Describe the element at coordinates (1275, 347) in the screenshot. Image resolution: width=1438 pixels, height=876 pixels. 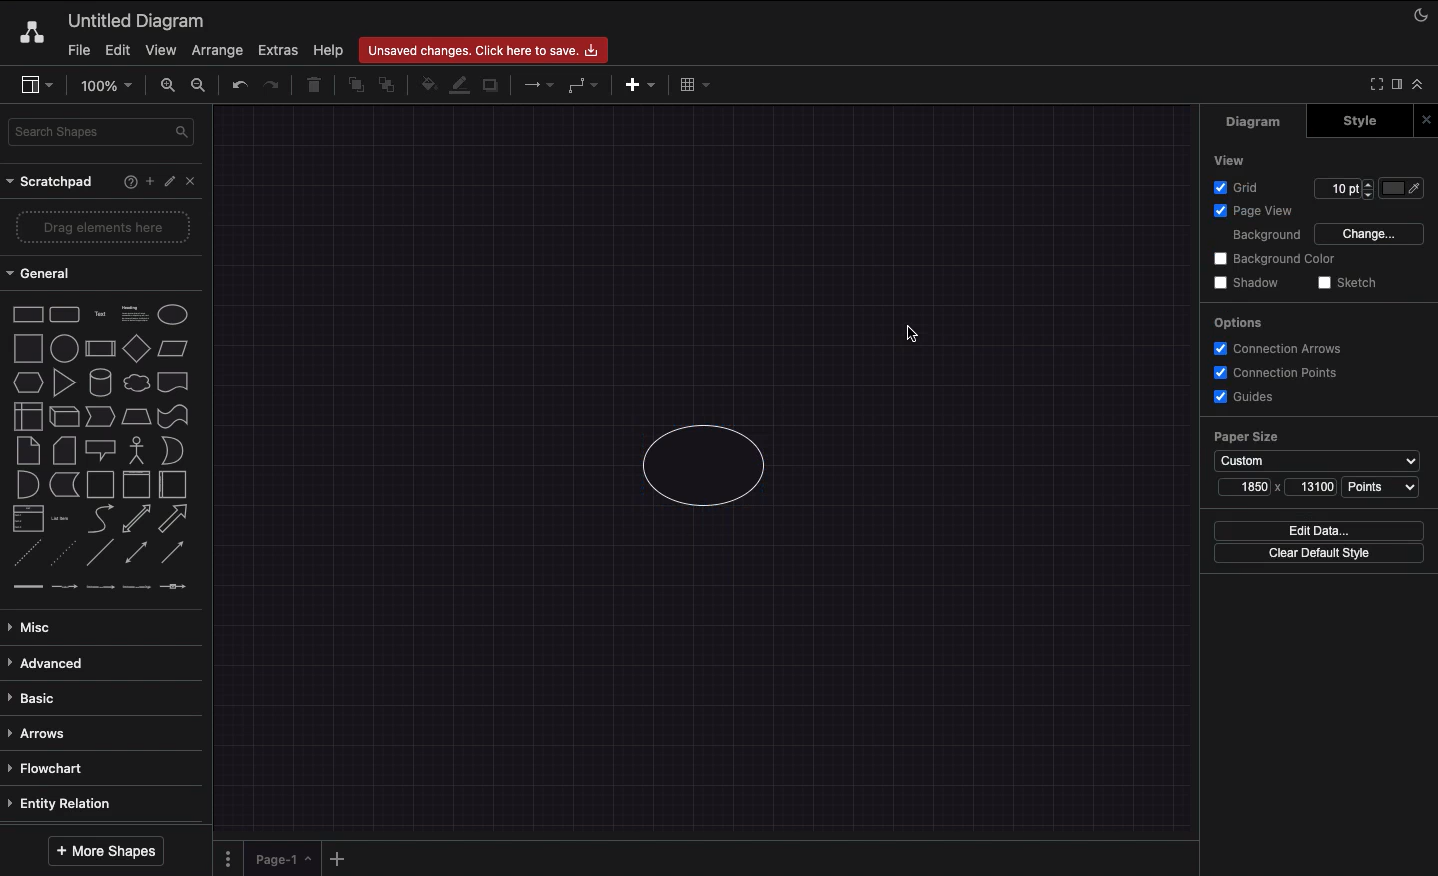
I see `Correction arrows` at that location.